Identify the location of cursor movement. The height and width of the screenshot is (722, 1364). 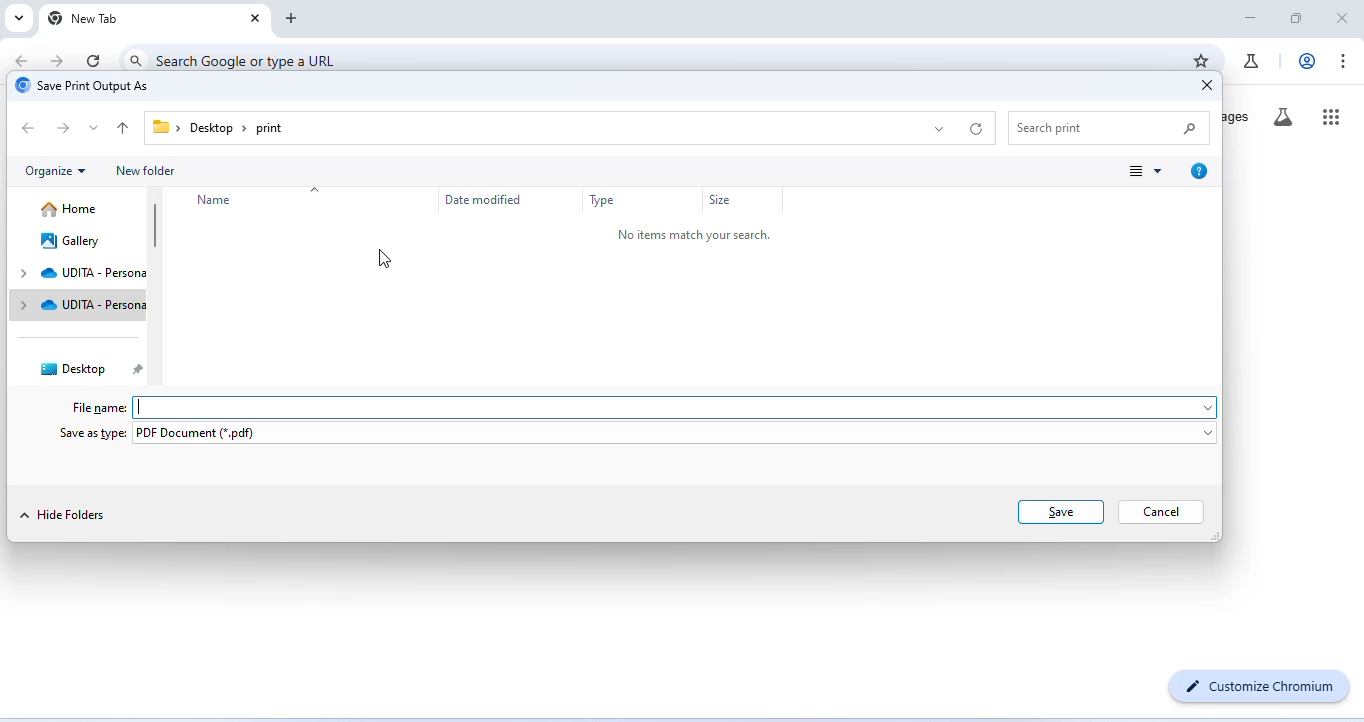
(383, 259).